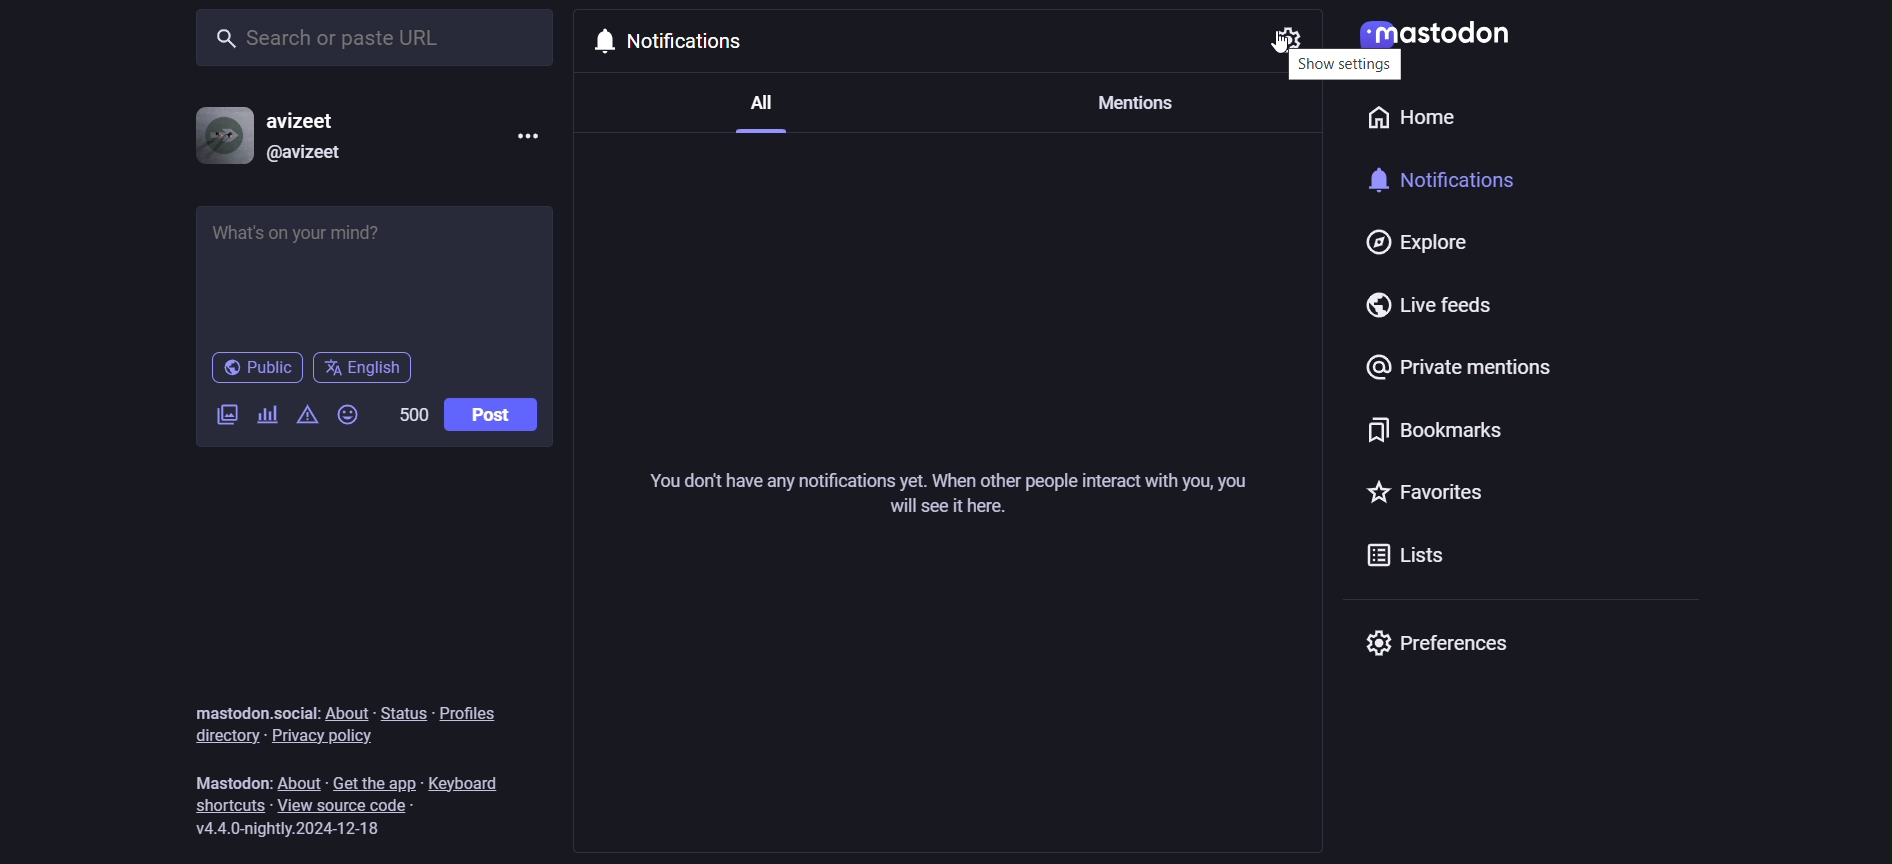  I want to click on word limit, so click(409, 413).